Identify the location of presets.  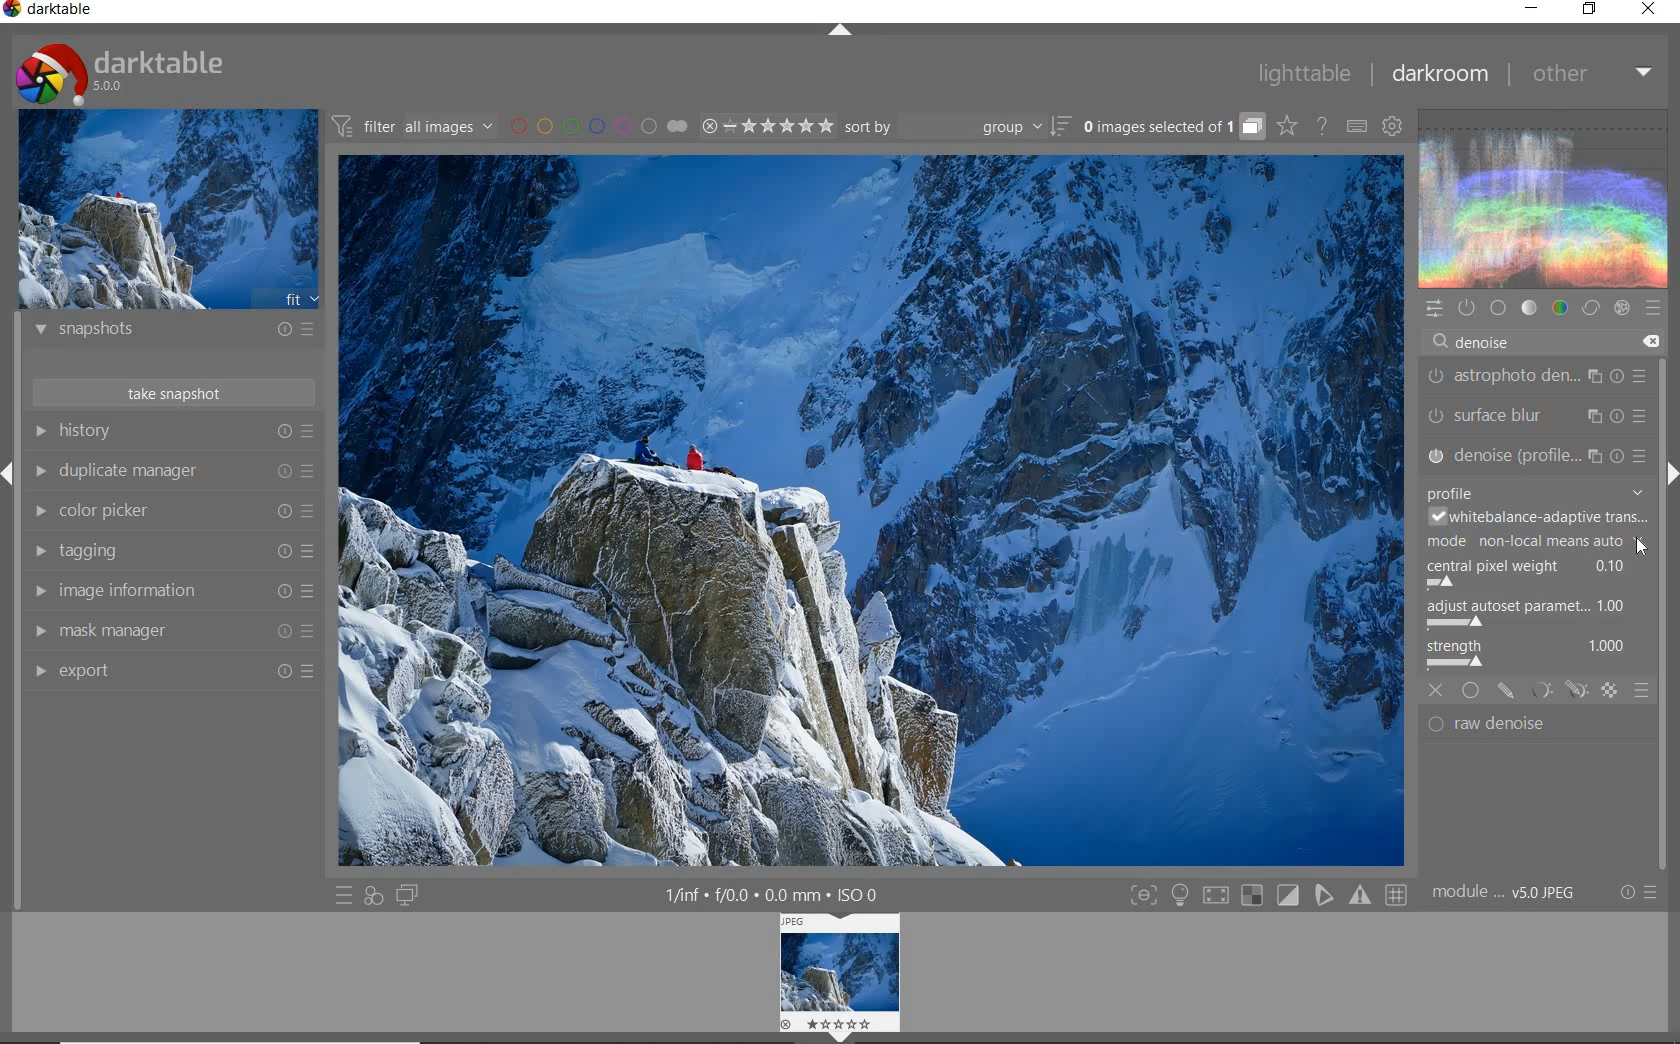
(1653, 304).